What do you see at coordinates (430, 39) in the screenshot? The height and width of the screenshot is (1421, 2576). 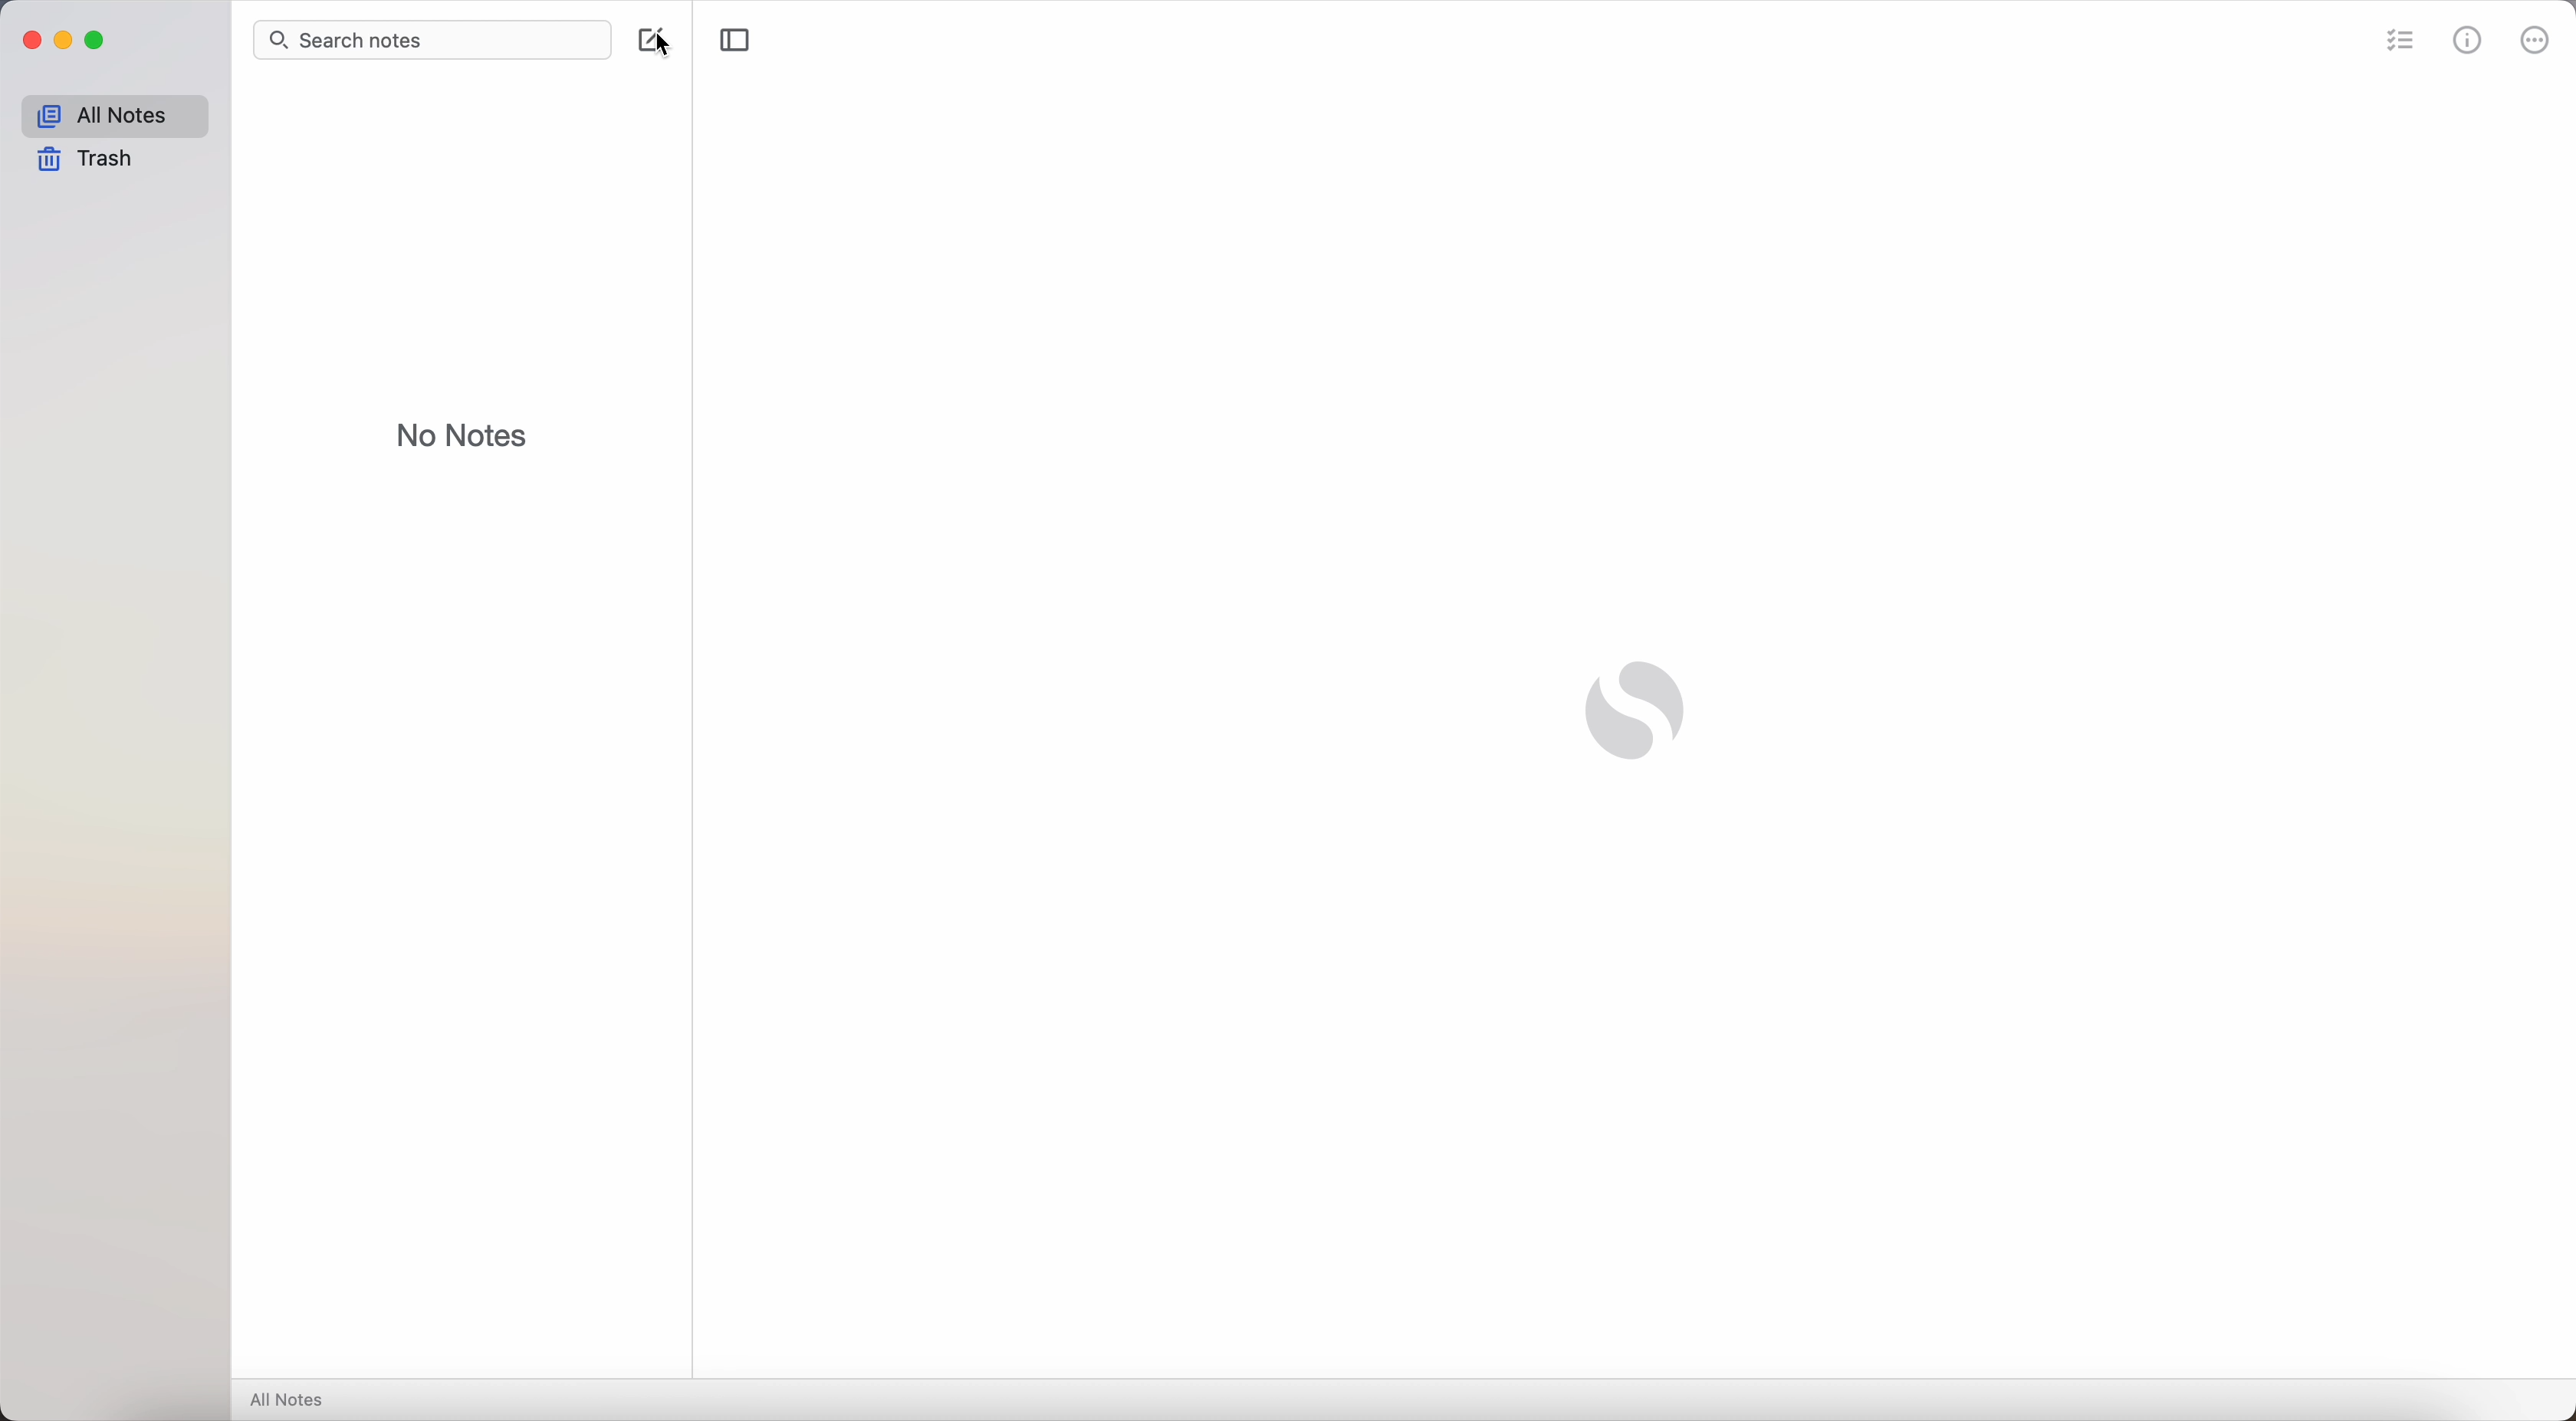 I see `search bar` at bounding box center [430, 39].